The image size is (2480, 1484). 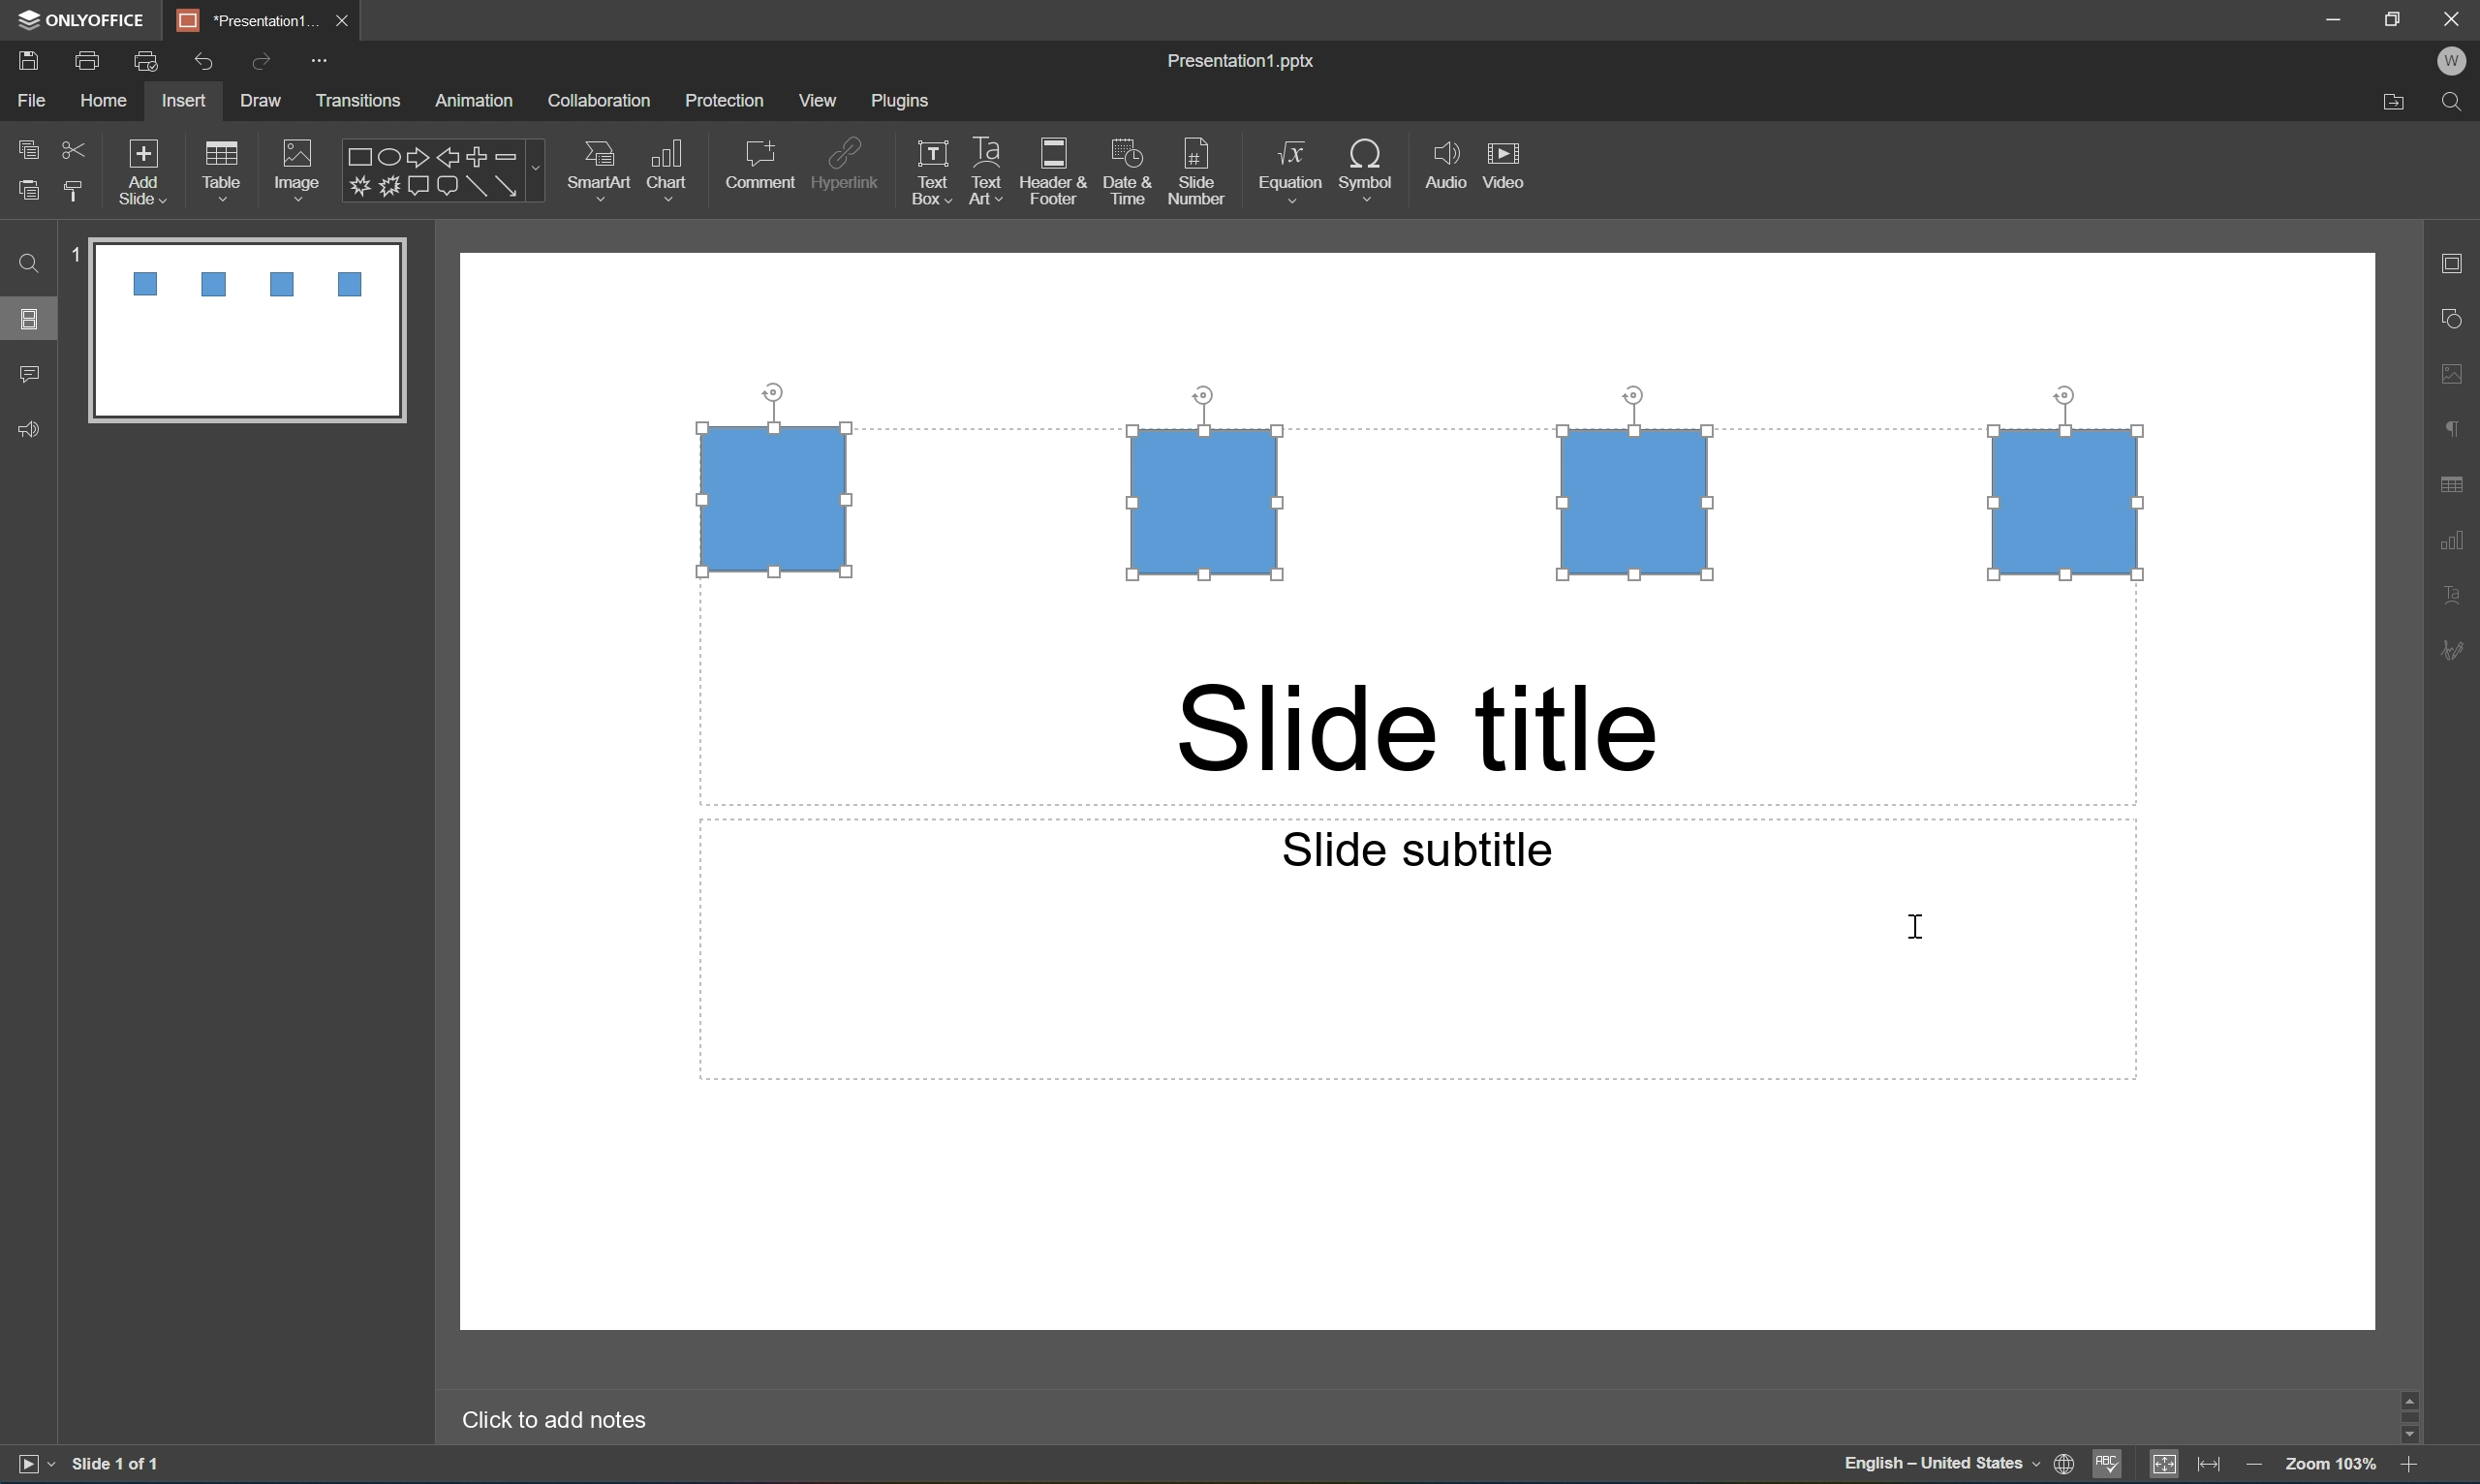 I want to click on text art settings, so click(x=2463, y=596).